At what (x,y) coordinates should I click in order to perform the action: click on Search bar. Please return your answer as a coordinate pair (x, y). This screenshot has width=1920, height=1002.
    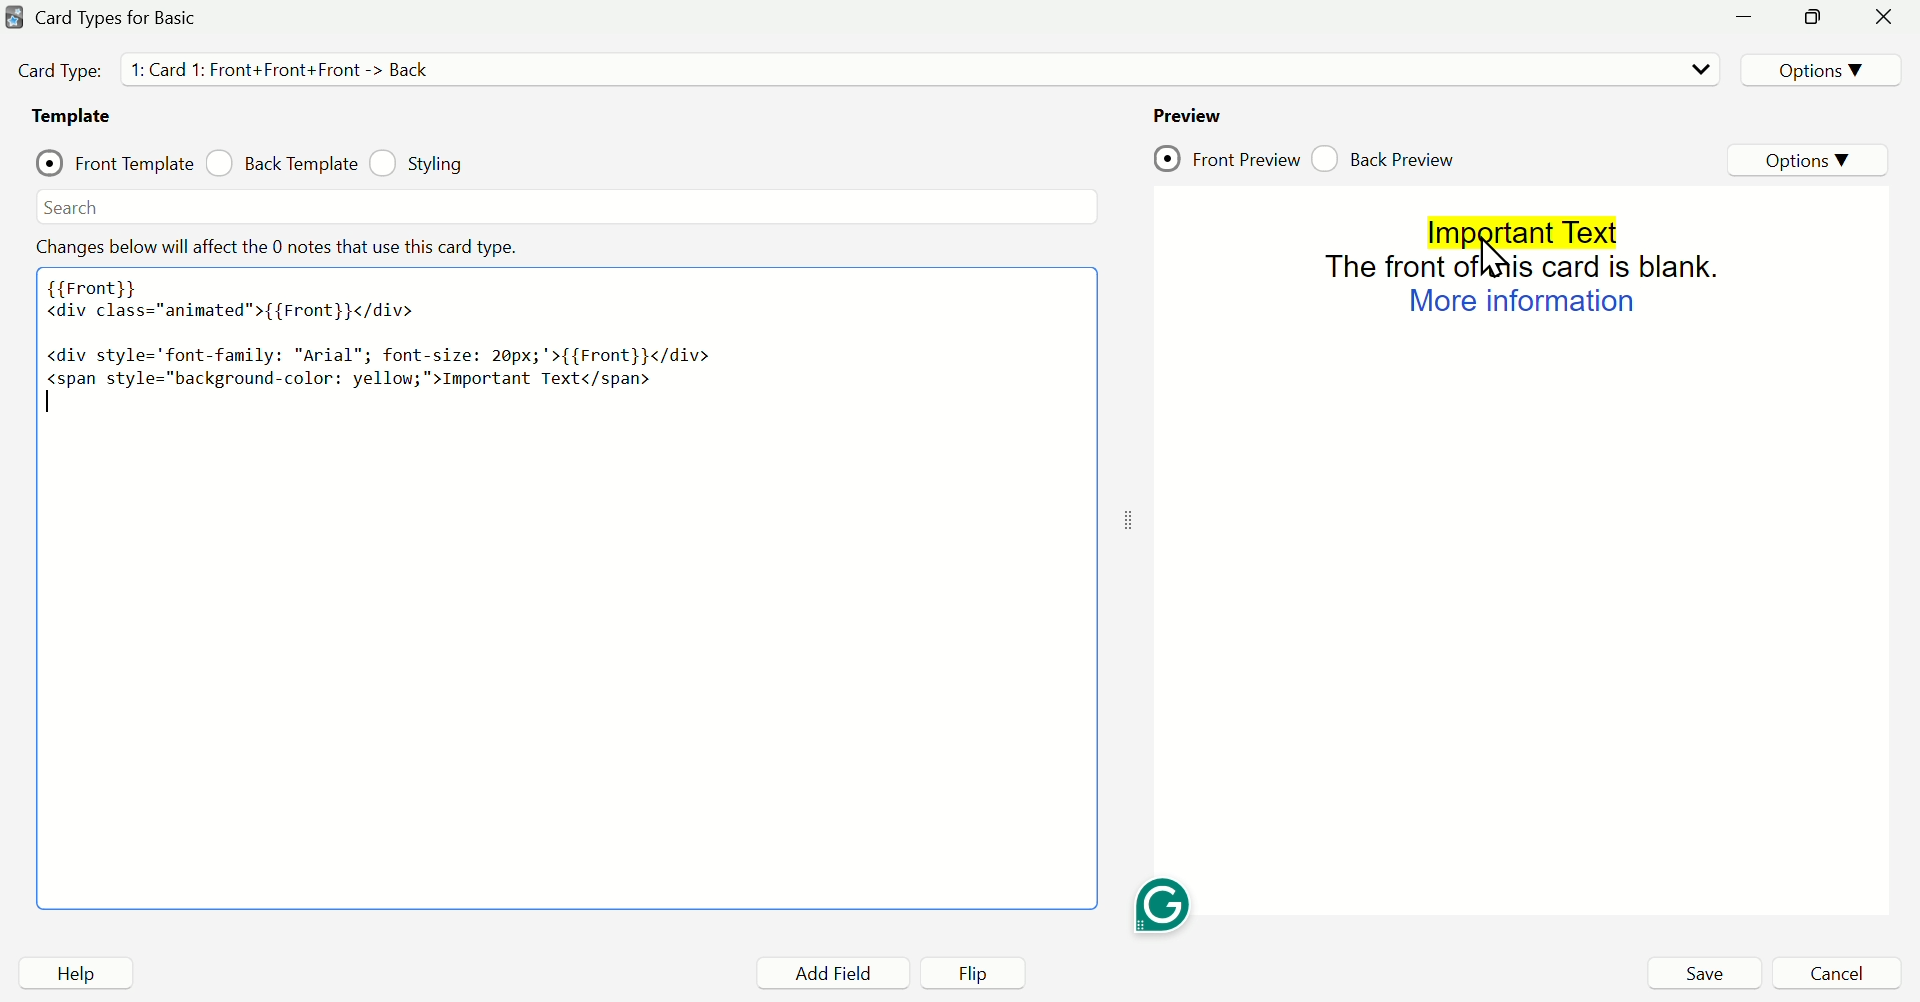
    Looking at the image, I should click on (562, 206).